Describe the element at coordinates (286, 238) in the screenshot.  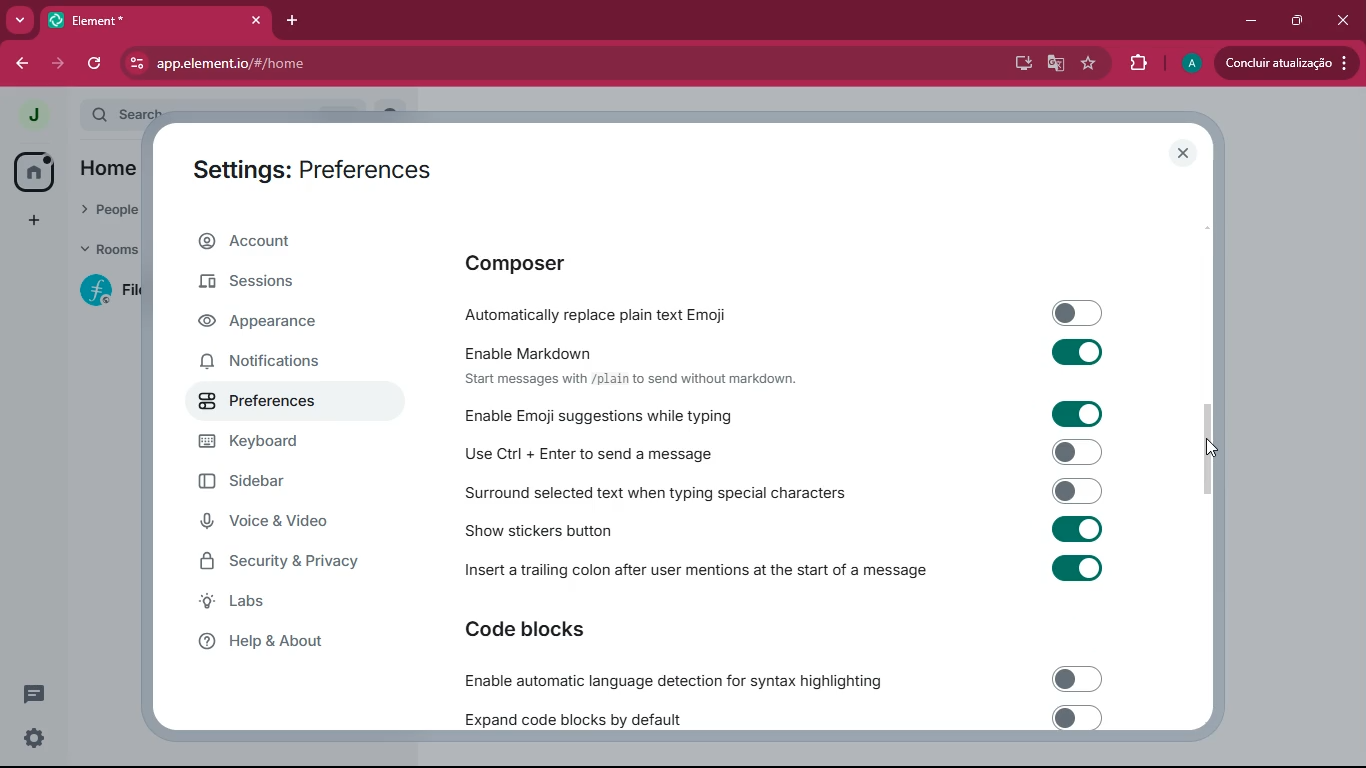
I see `account` at that location.